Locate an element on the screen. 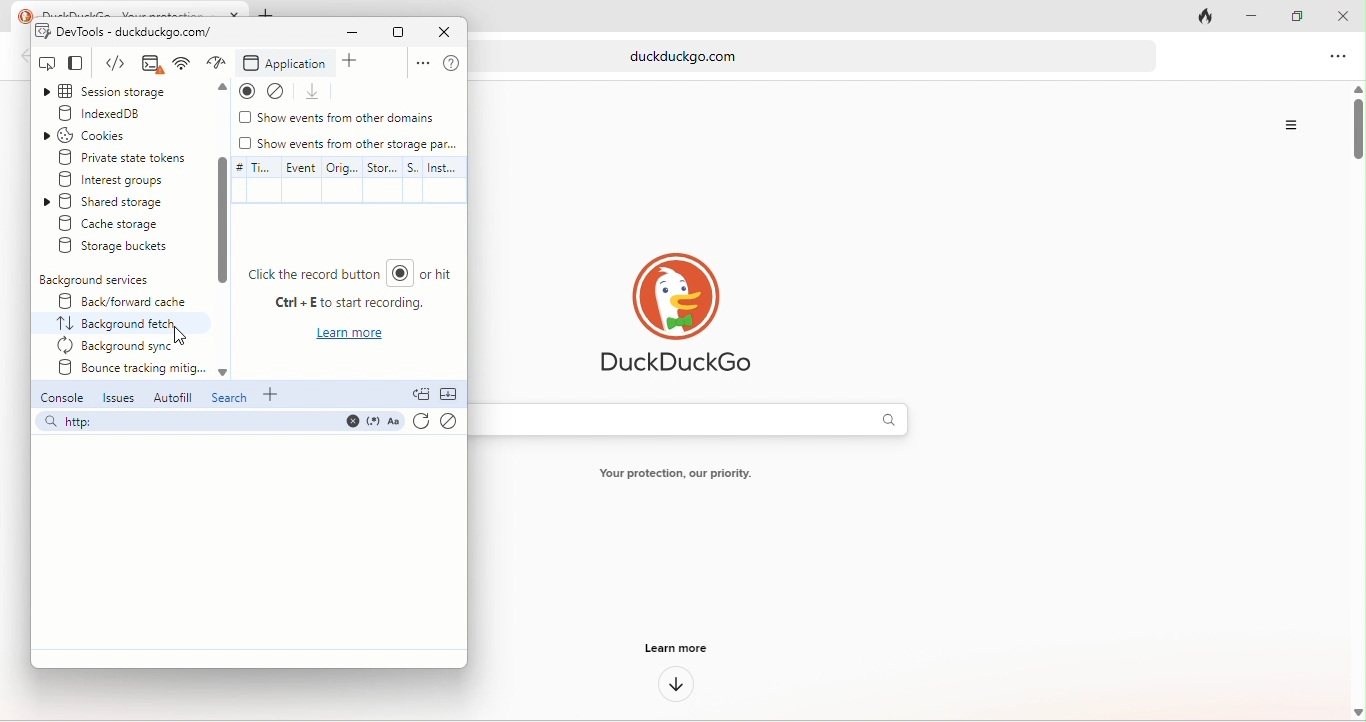 This screenshot has height=722, width=1366. bounce tracking mitig is located at coordinates (128, 371).